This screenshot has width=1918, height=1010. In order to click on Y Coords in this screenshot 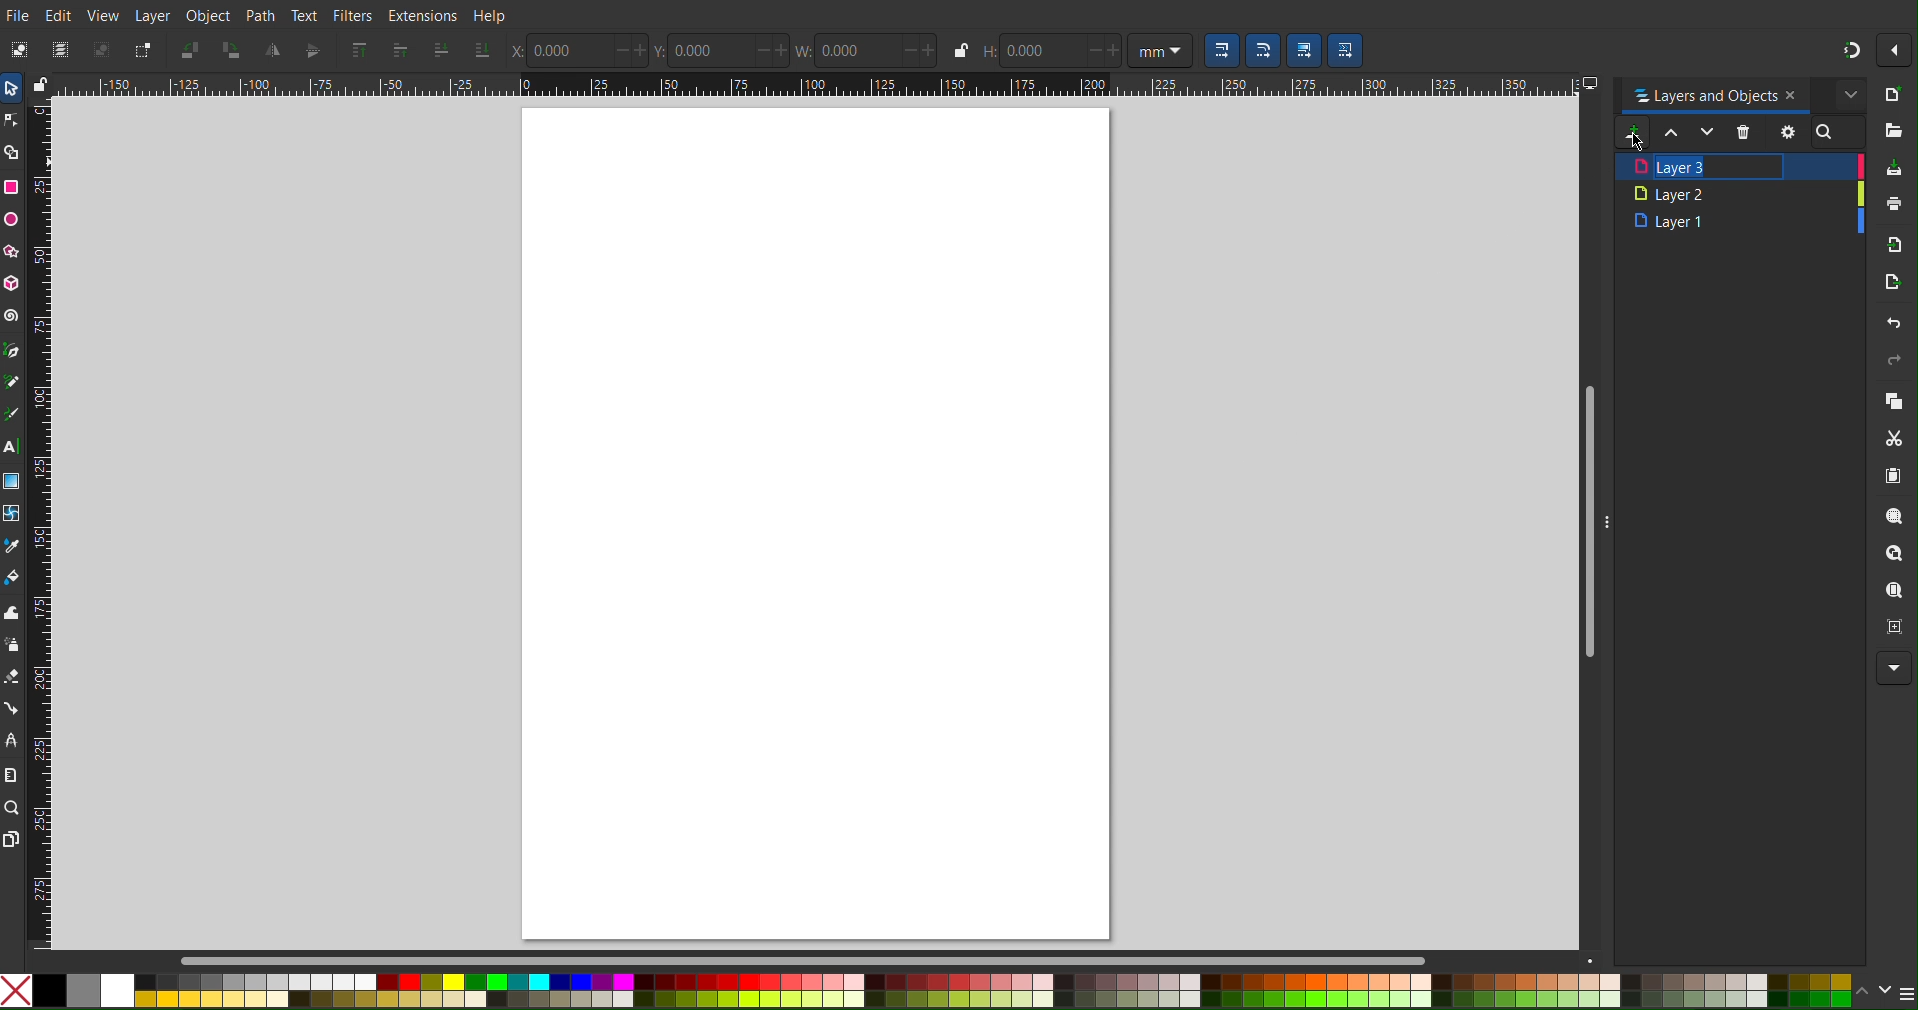, I will do `click(725, 51)`.